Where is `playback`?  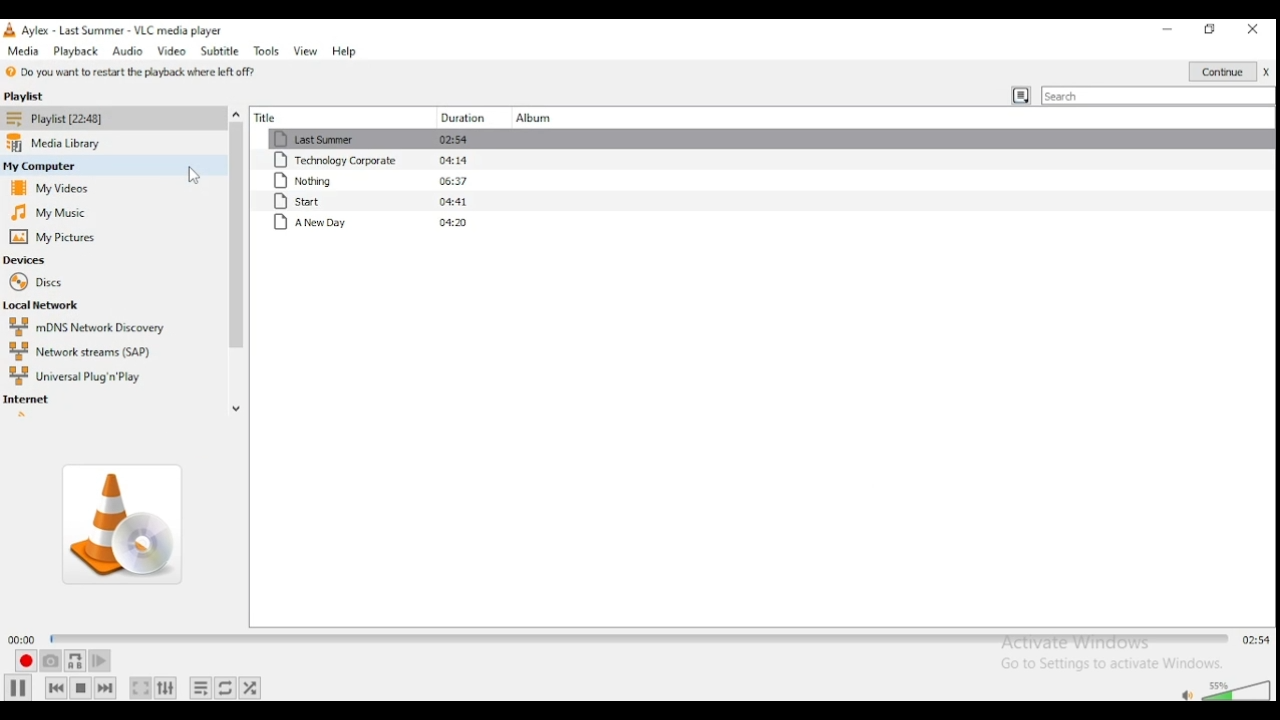 playback is located at coordinates (74, 50).